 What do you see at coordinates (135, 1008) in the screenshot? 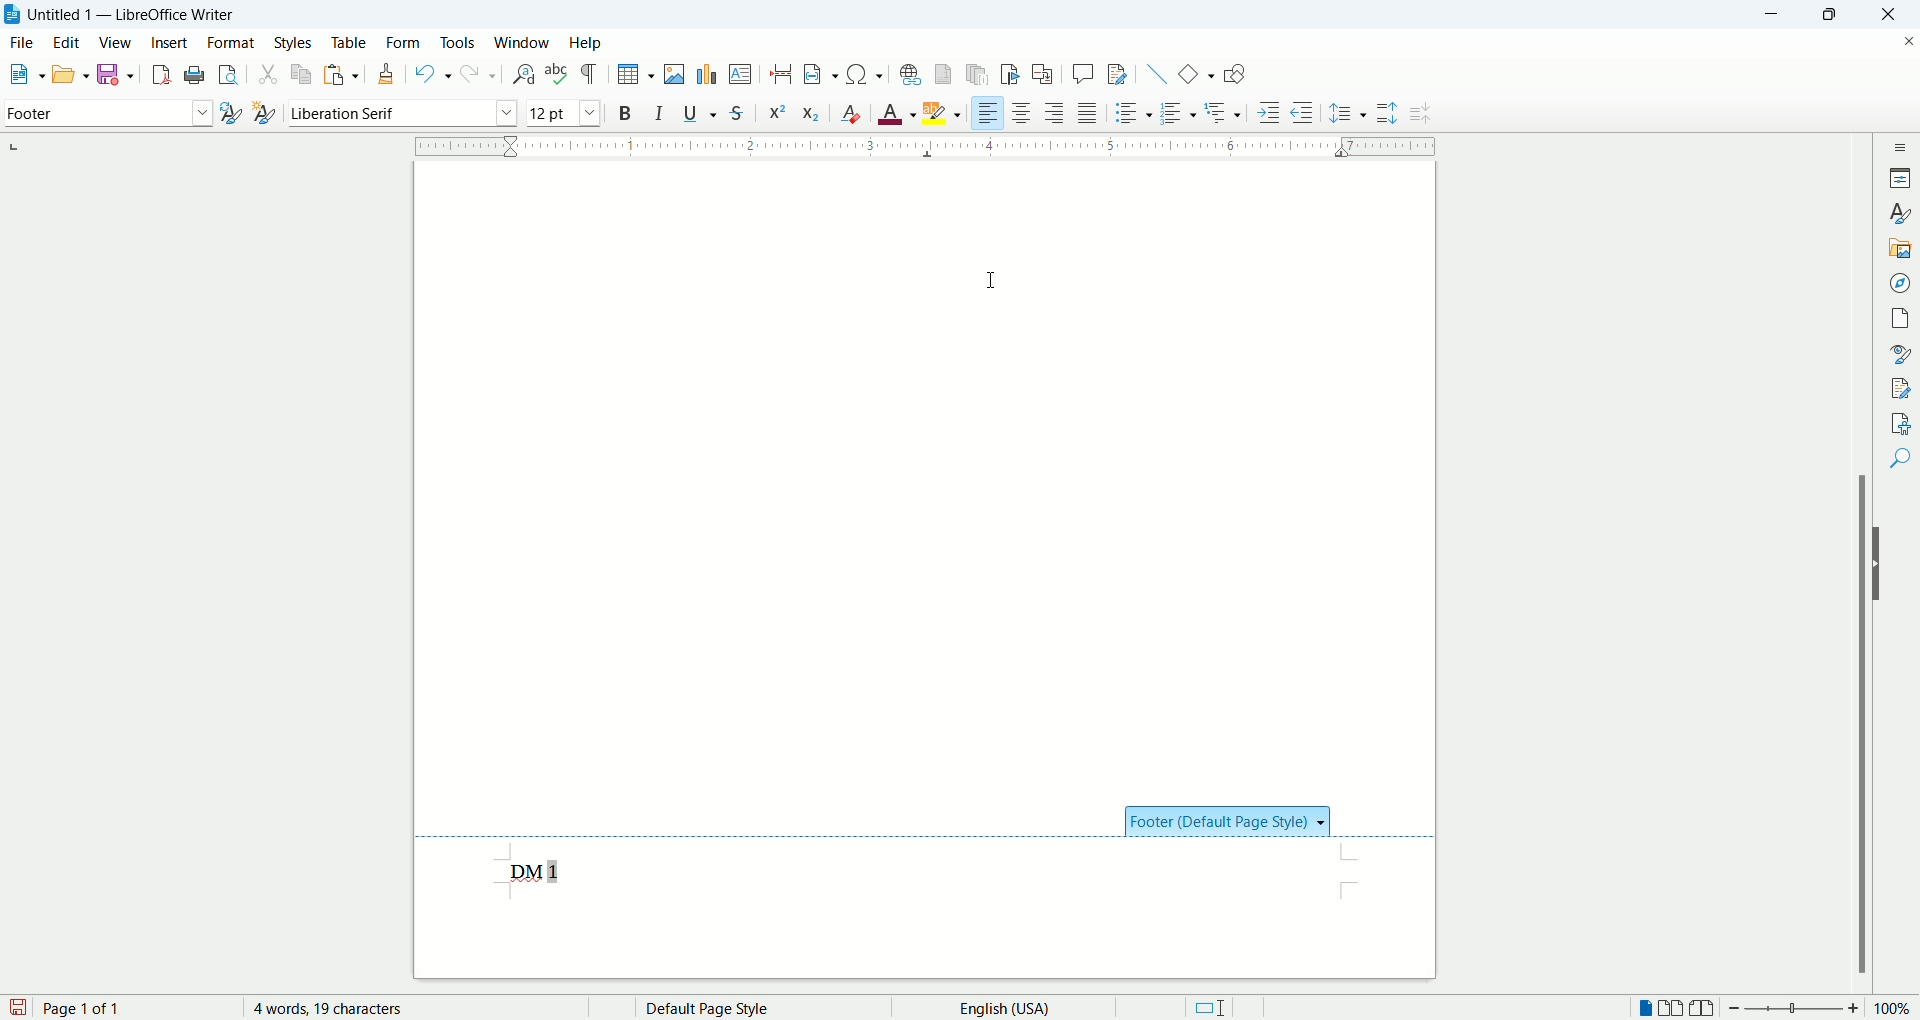
I see `page number` at bounding box center [135, 1008].